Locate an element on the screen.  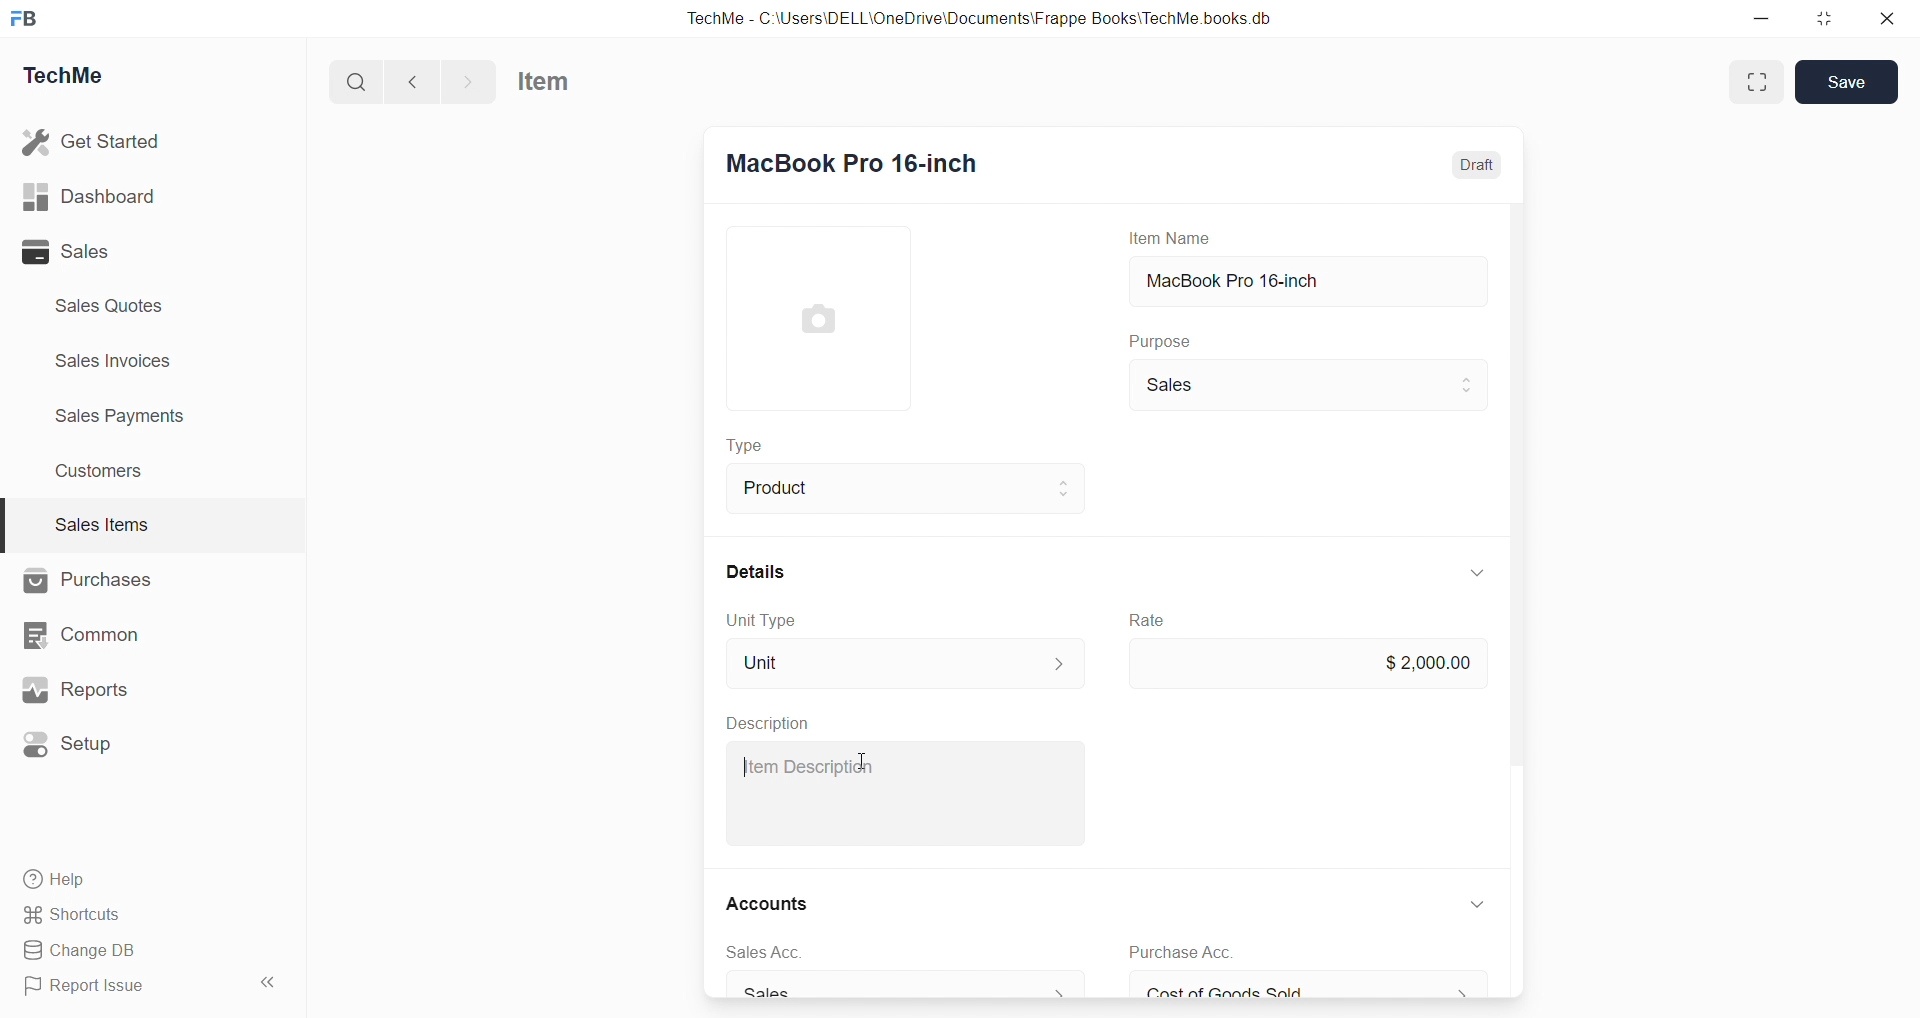
Draft is located at coordinates (1478, 164).